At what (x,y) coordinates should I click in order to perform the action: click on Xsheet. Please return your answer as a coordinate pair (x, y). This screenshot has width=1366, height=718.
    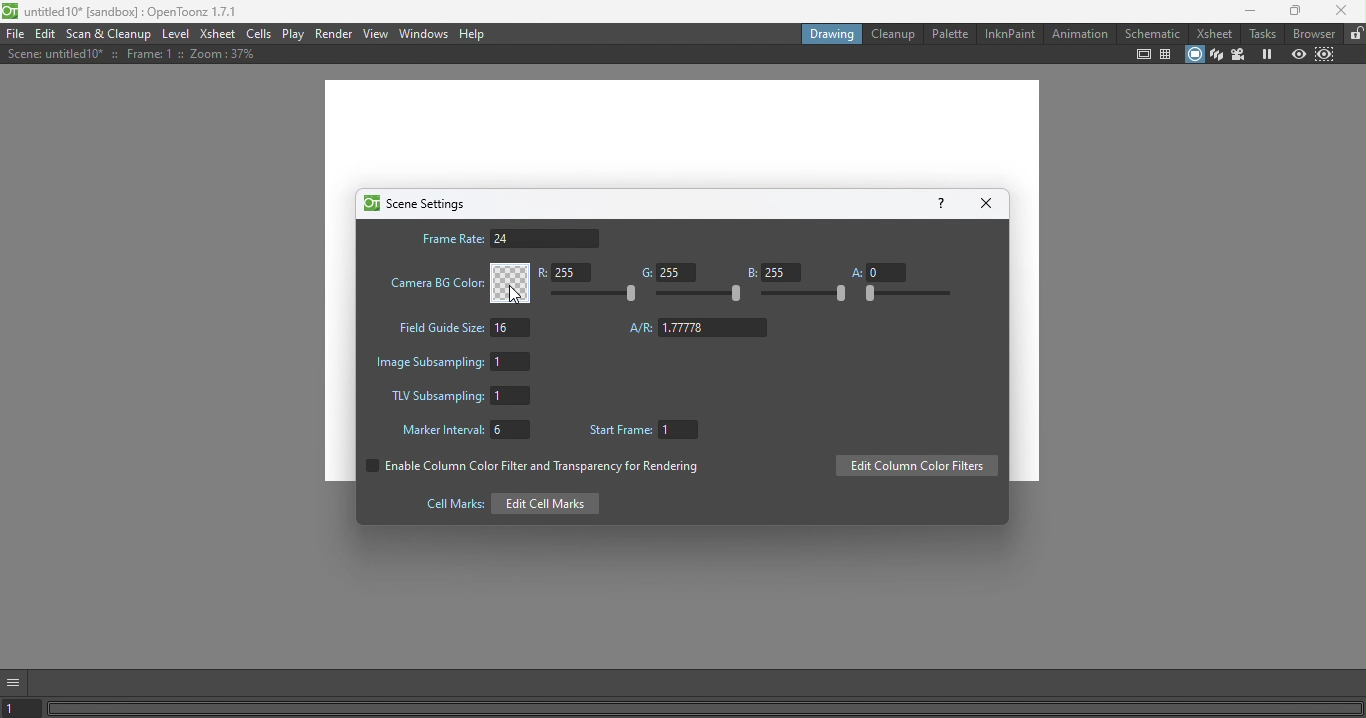
    Looking at the image, I should click on (1212, 34).